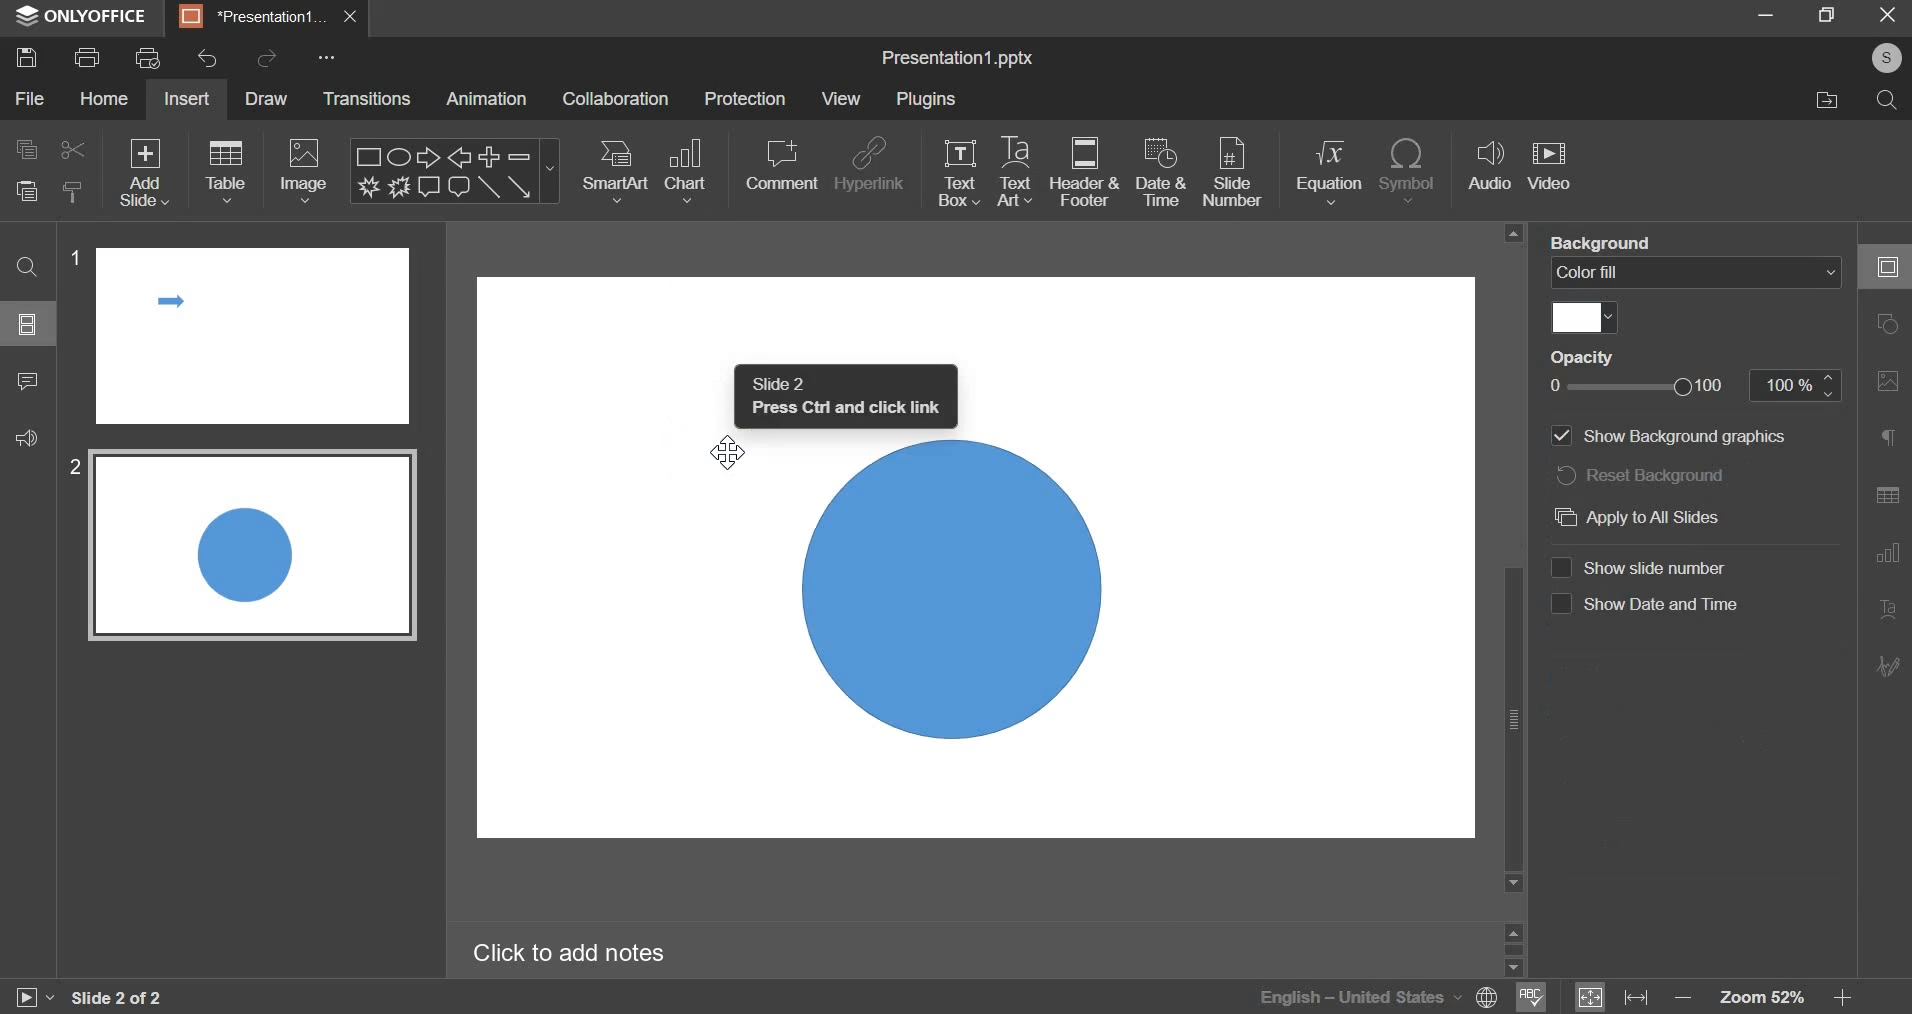  Describe the element at coordinates (1163, 175) in the screenshot. I see `date & time` at that location.